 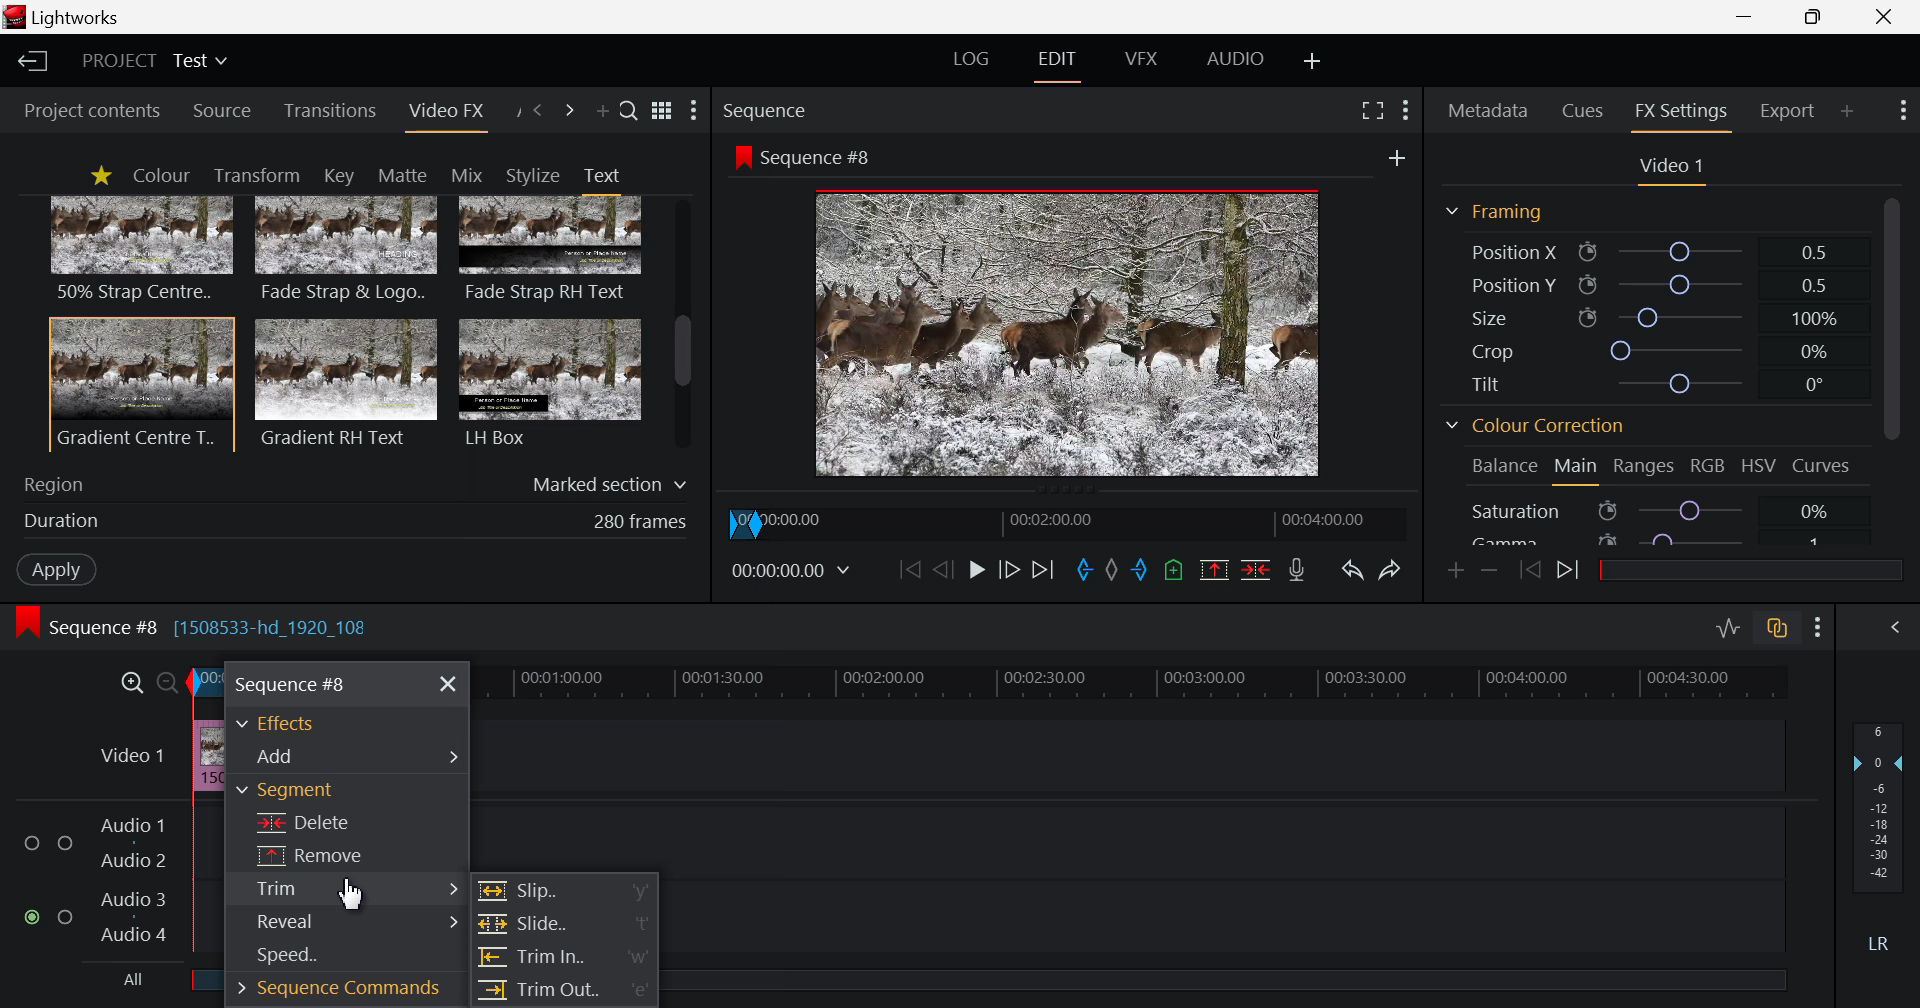 I want to click on Sequence #8, so click(x=811, y=155).